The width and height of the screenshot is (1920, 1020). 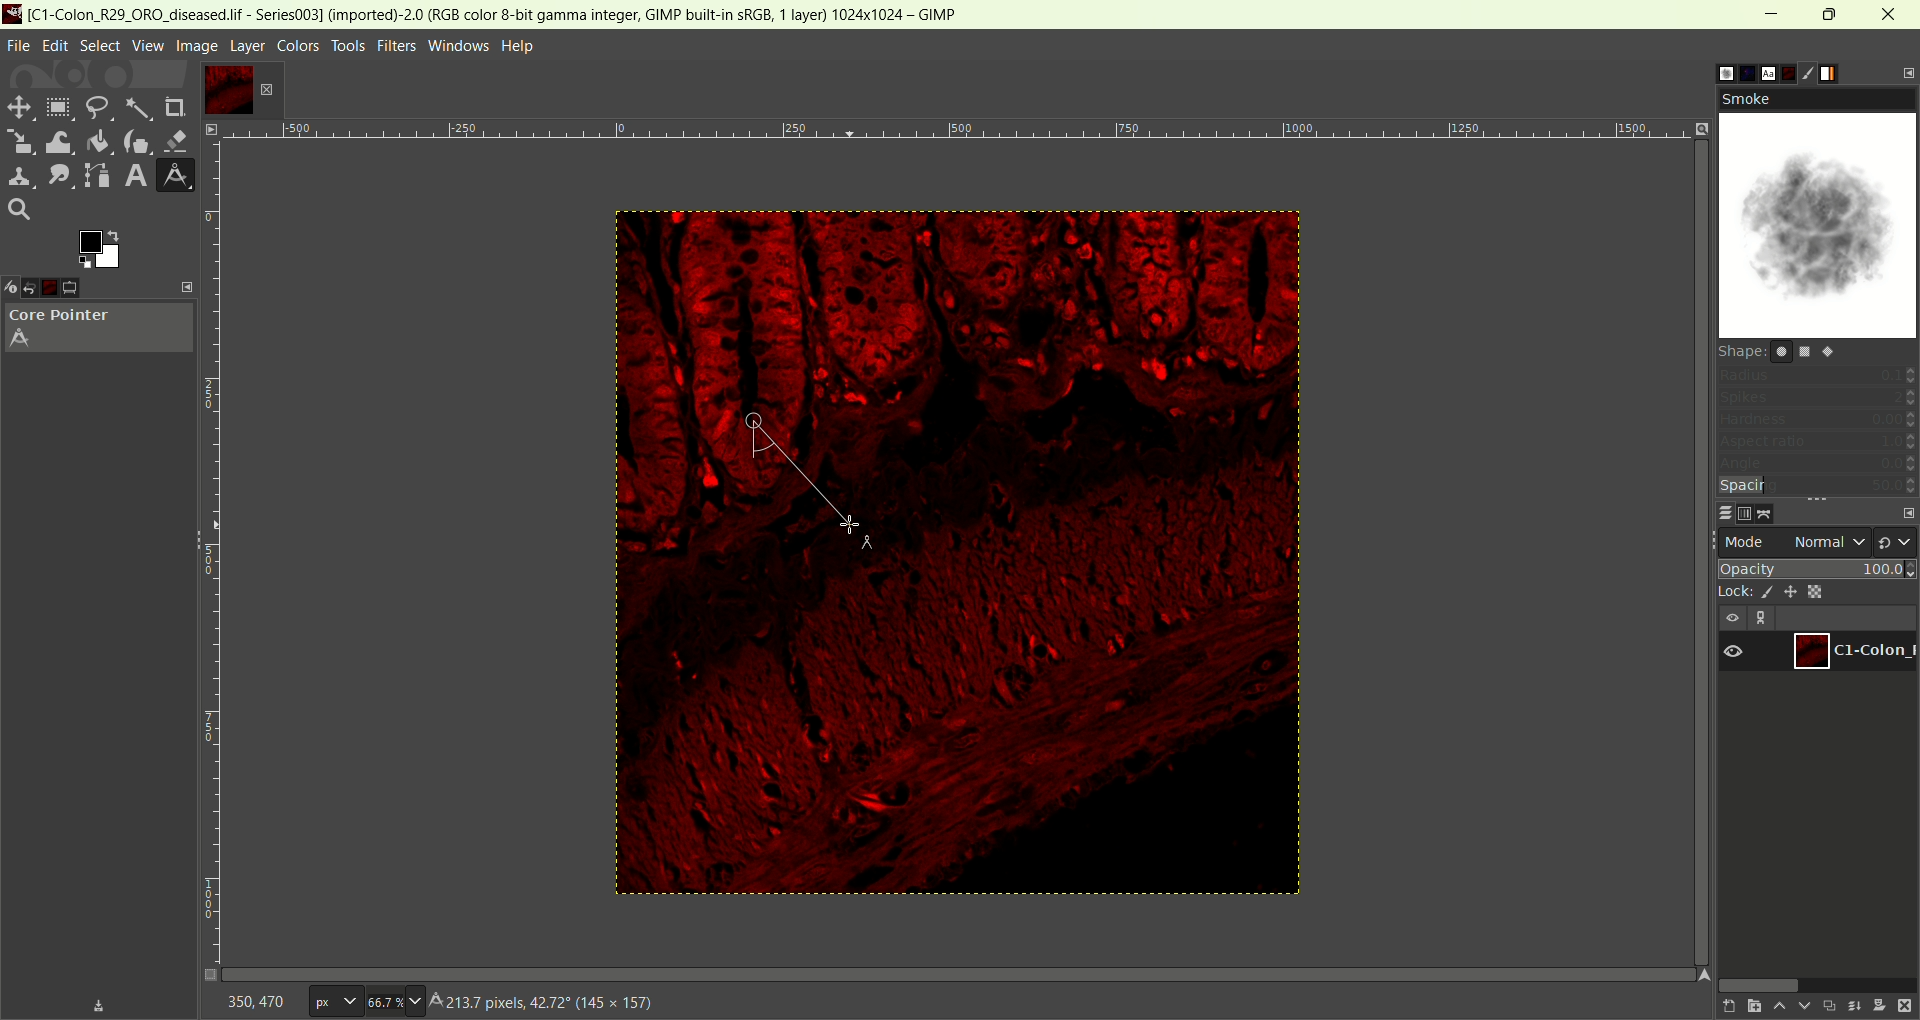 I want to click on spacing, so click(x=1814, y=487).